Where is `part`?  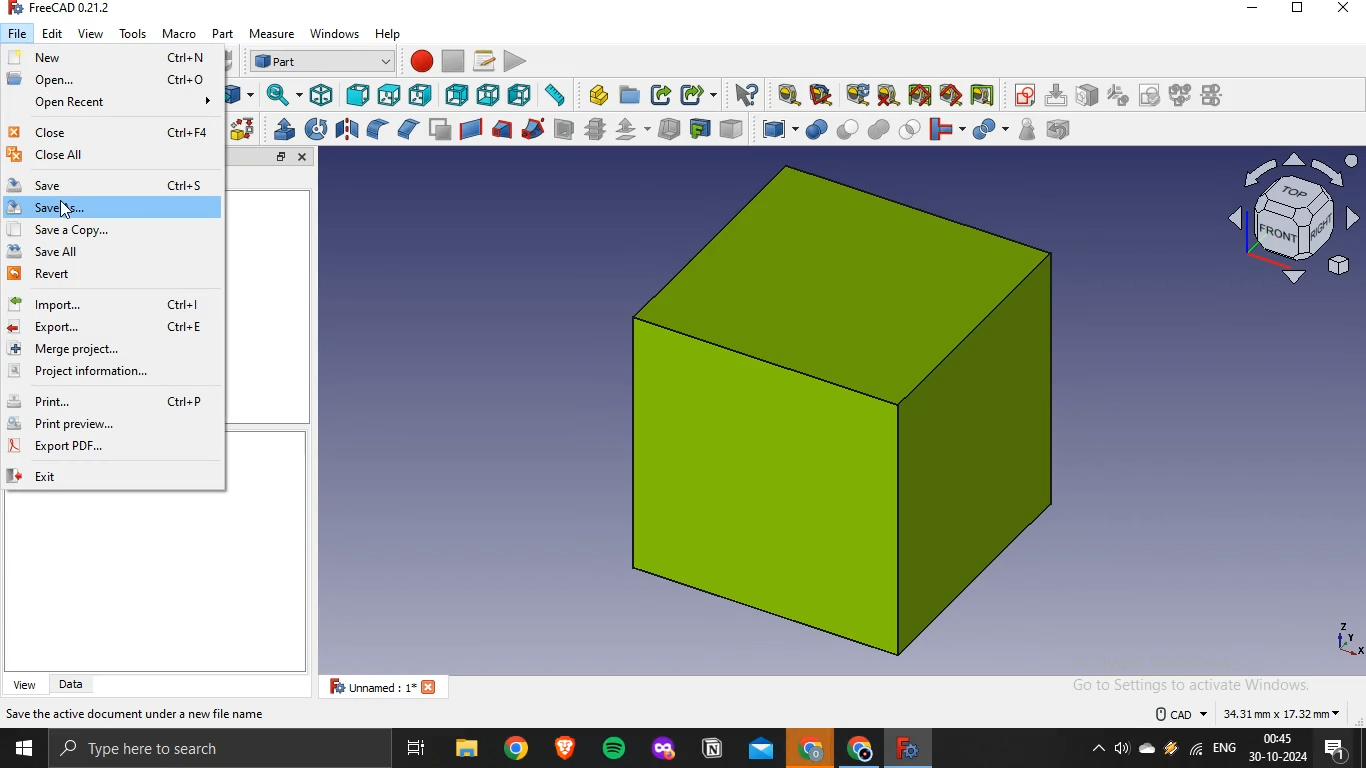 part is located at coordinates (223, 33).